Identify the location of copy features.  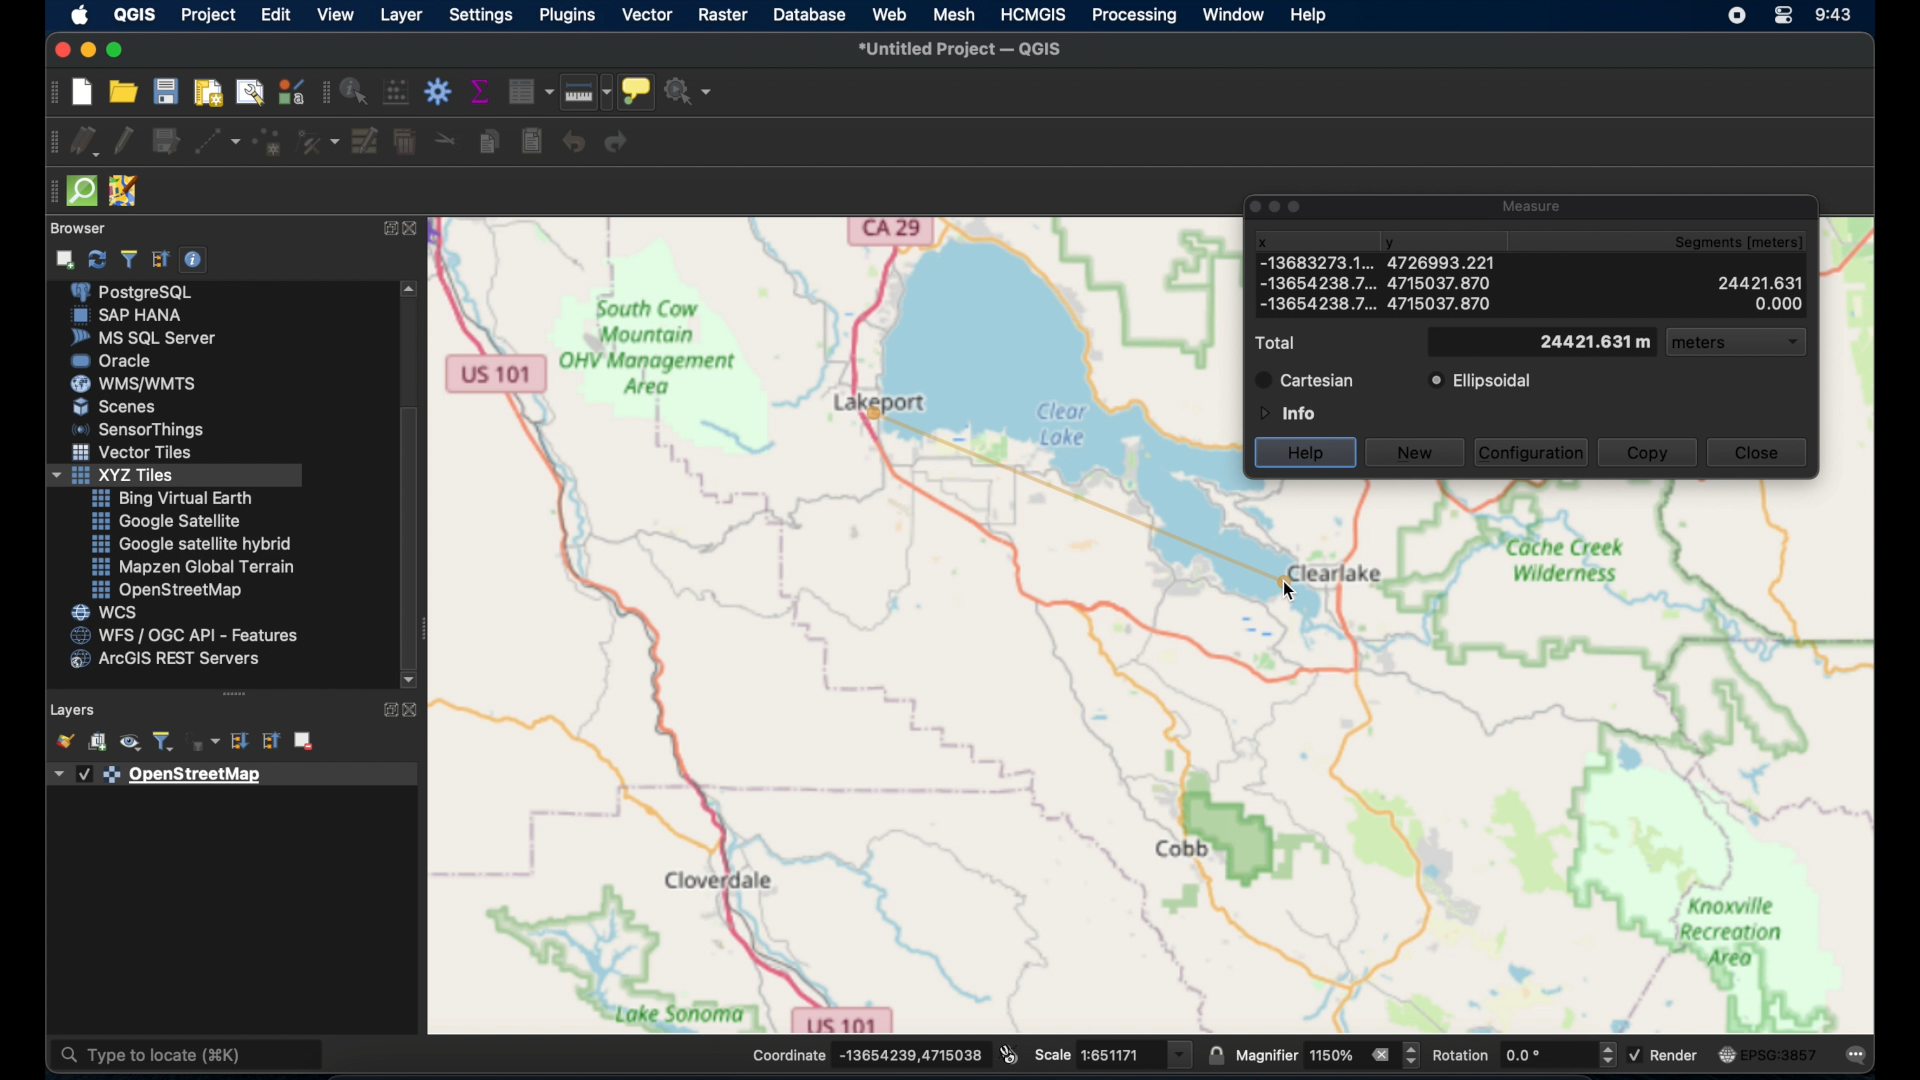
(487, 142).